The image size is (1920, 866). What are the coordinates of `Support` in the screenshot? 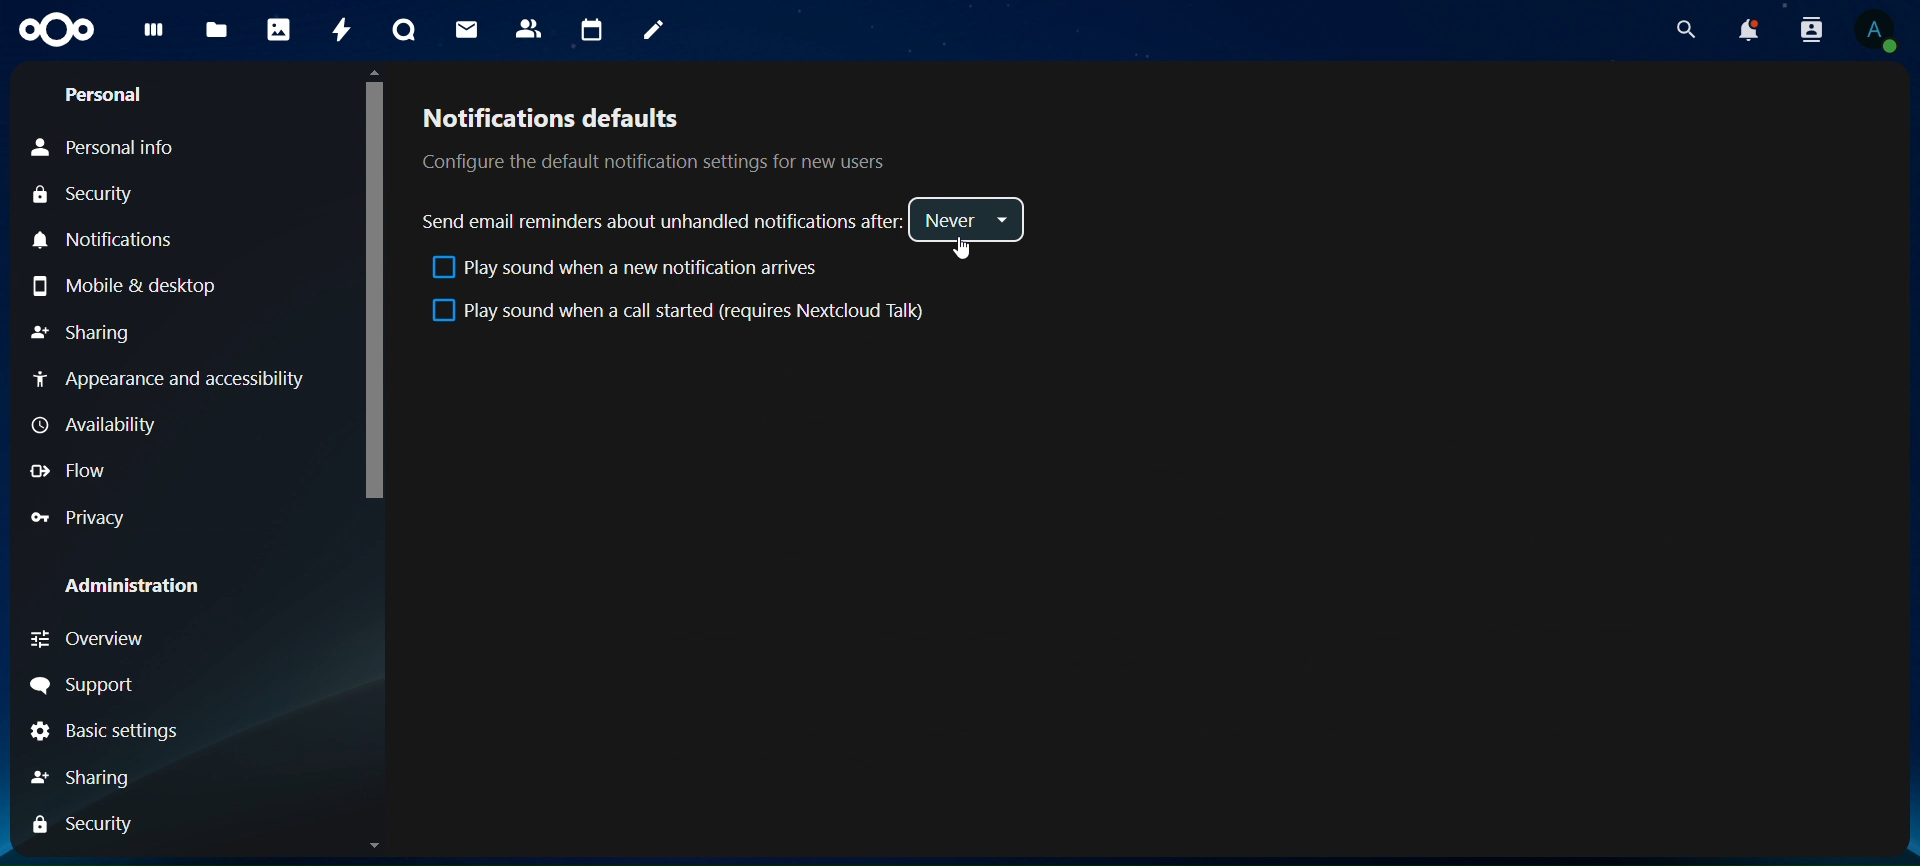 It's located at (83, 685).